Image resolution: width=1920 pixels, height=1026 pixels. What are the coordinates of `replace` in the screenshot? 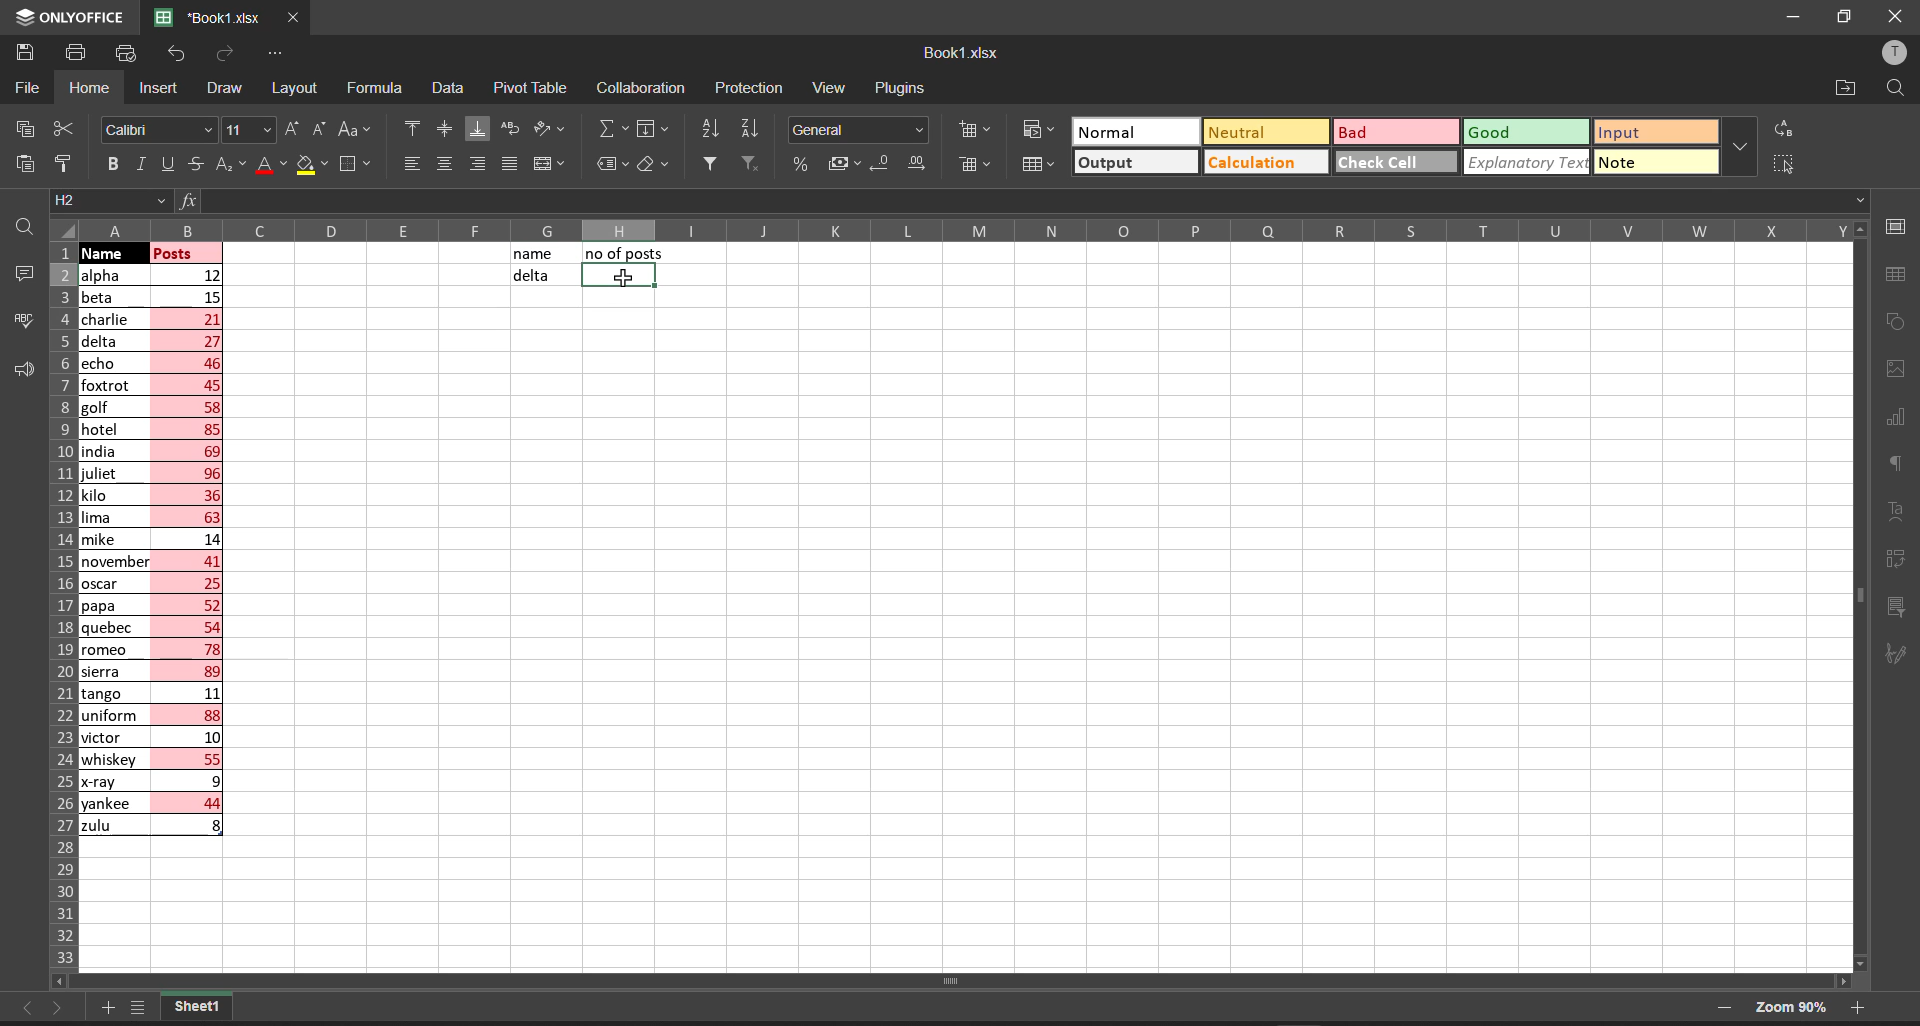 It's located at (1785, 128).